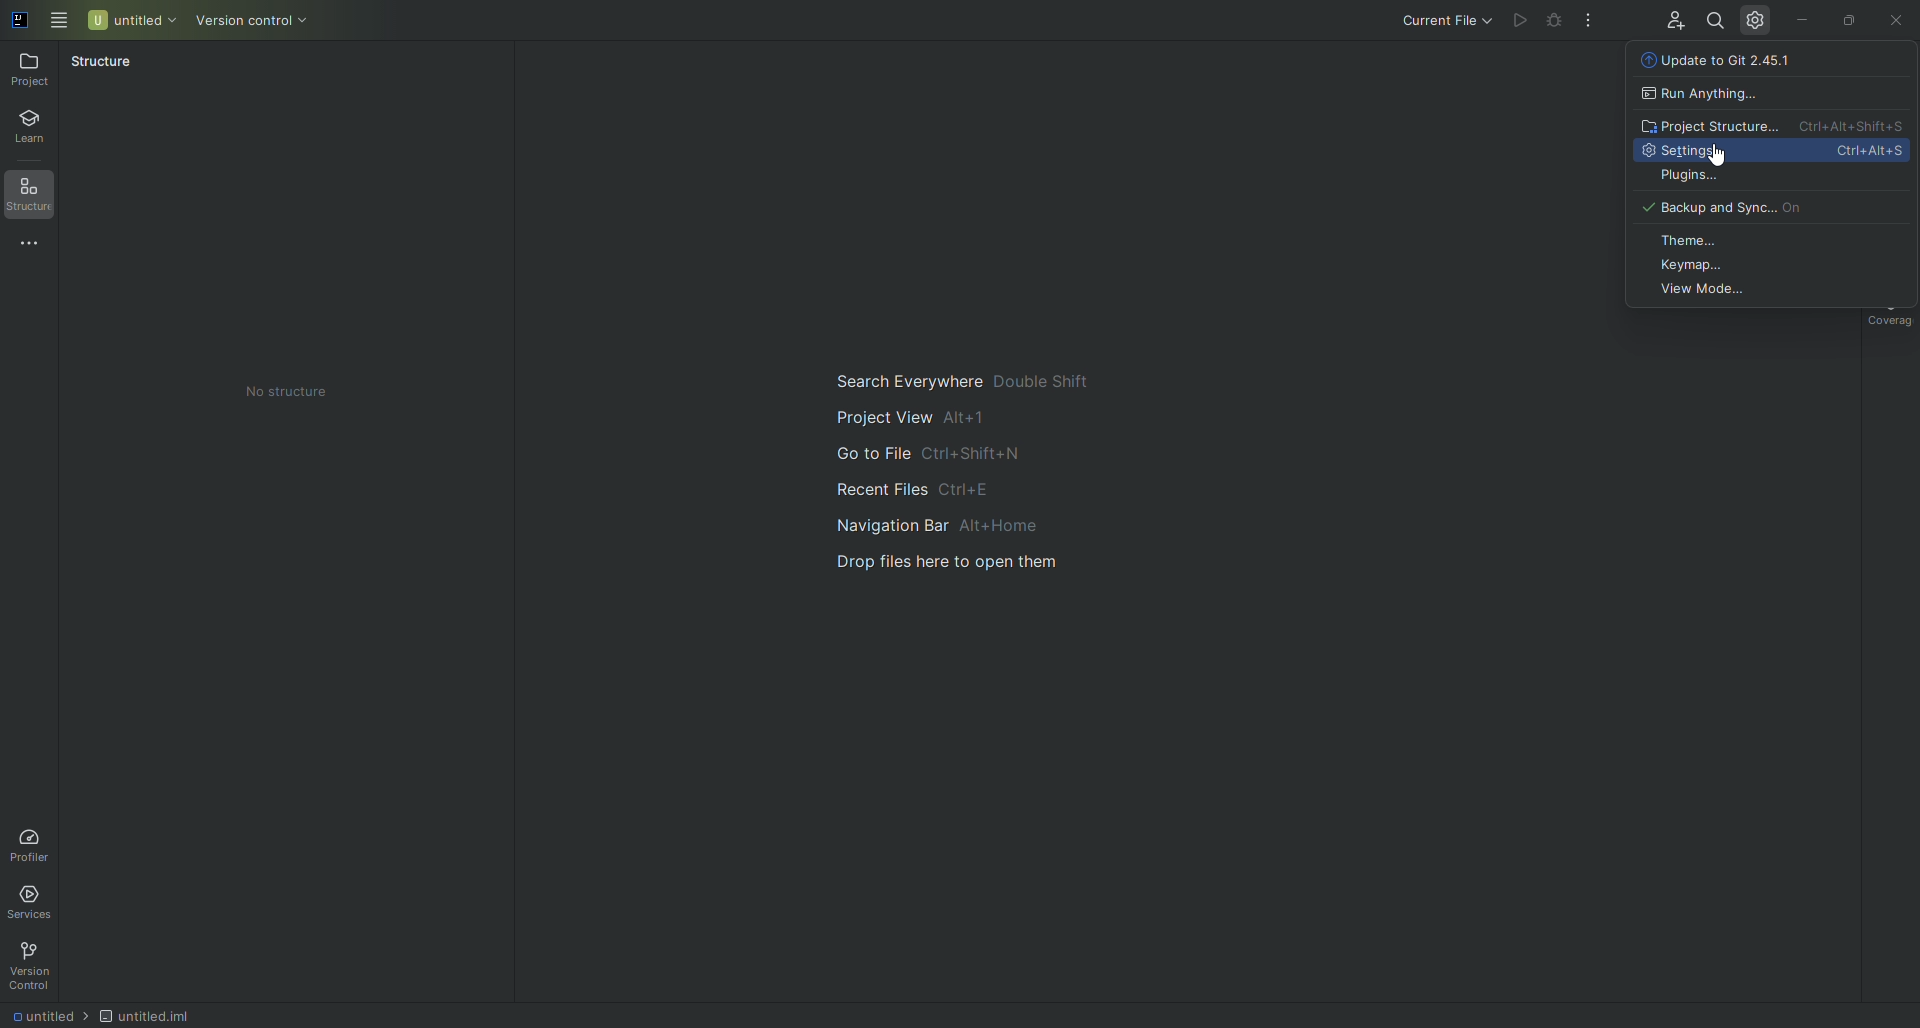 The height and width of the screenshot is (1028, 1920). Describe the element at coordinates (1899, 20) in the screenshot. I see `Close` at that location.